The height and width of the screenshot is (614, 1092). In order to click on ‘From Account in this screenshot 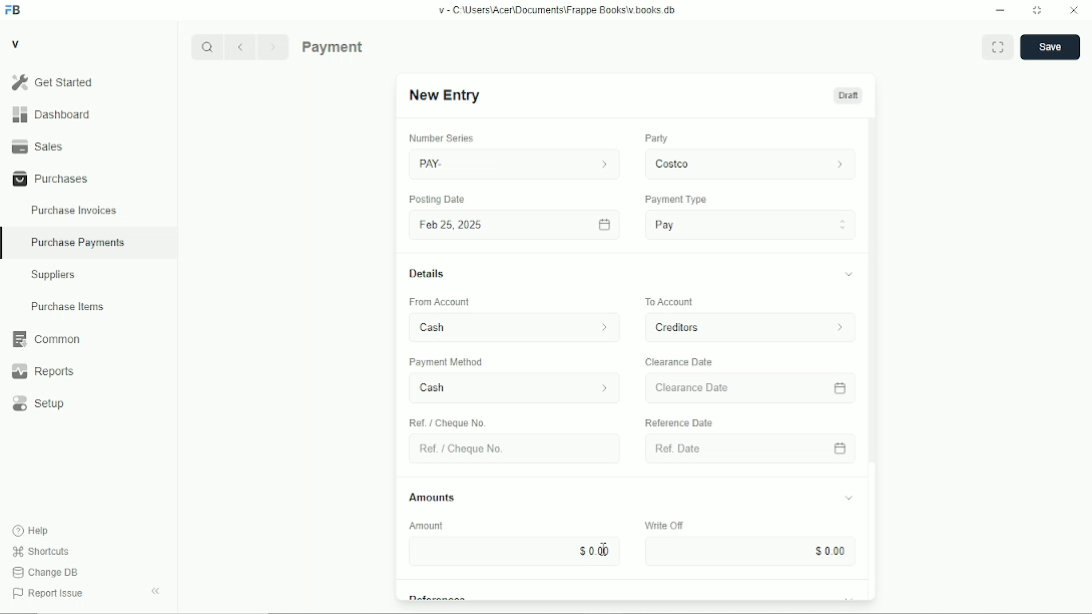, I will do `click(438, 303)`.